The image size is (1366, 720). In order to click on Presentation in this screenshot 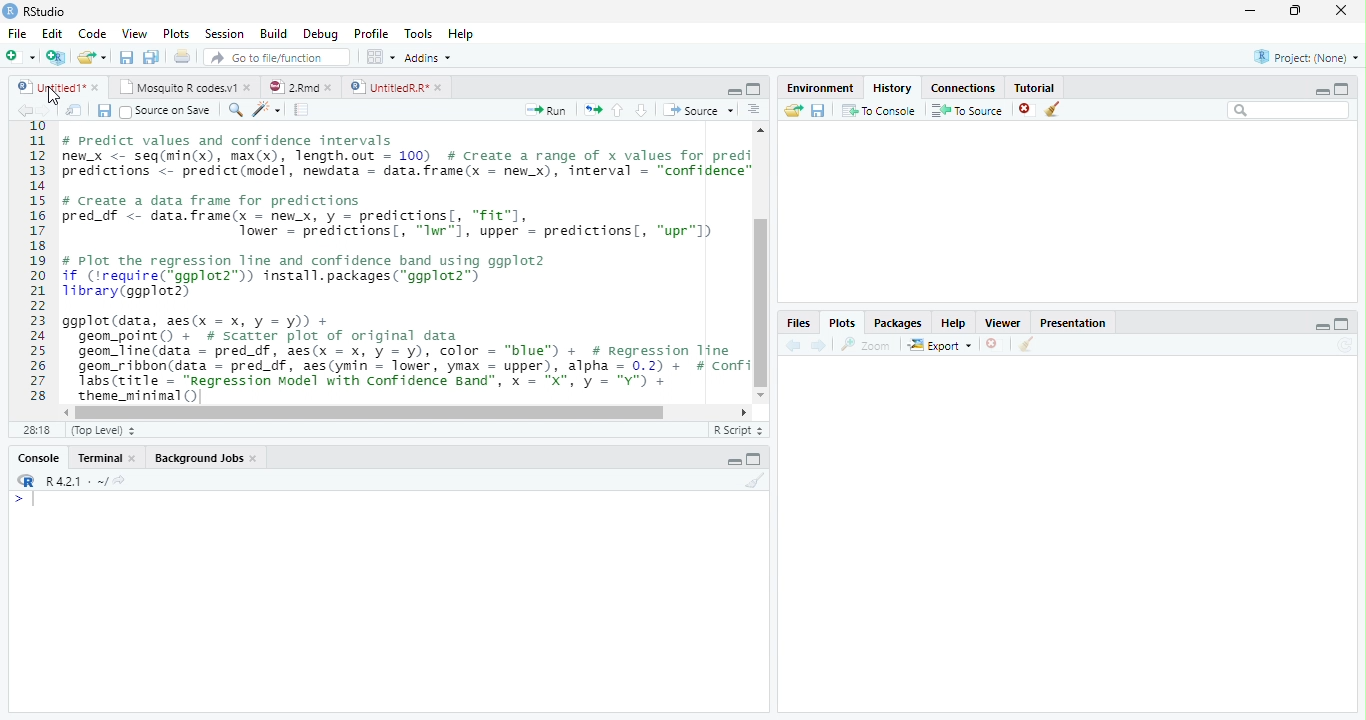, I will do `click(1072, 323)`.